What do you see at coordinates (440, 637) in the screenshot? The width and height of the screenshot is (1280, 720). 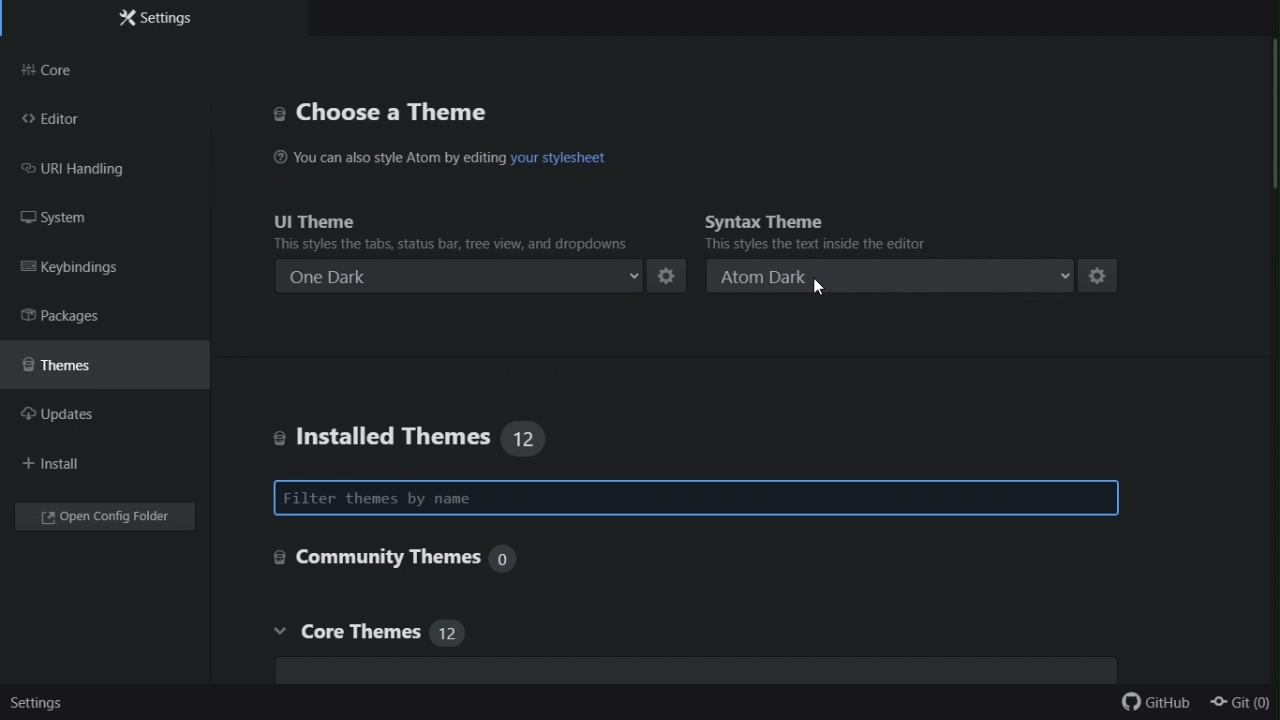 I see `Core theme` at bounding box center [440, 637].